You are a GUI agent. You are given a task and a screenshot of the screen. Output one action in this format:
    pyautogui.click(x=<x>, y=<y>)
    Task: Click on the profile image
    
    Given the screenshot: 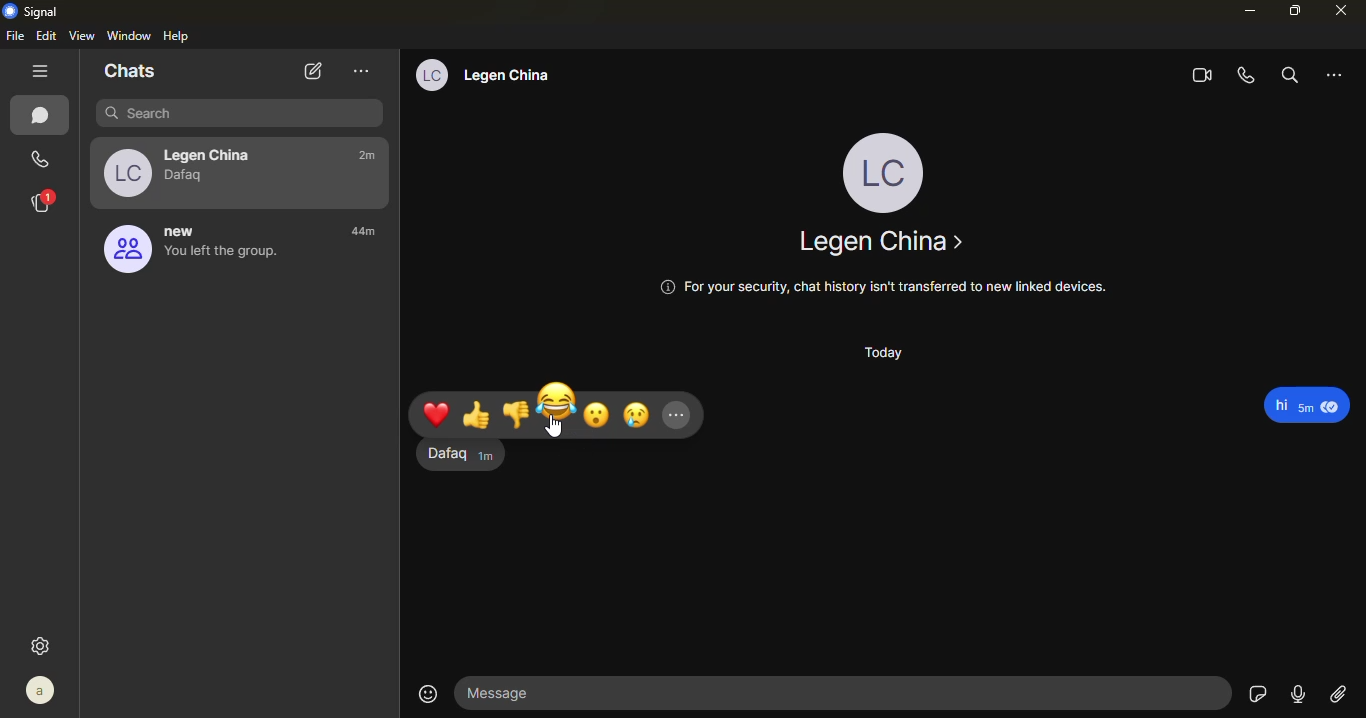 What is the action you would take?
    pyautogui.click(x=125, y=172)
    